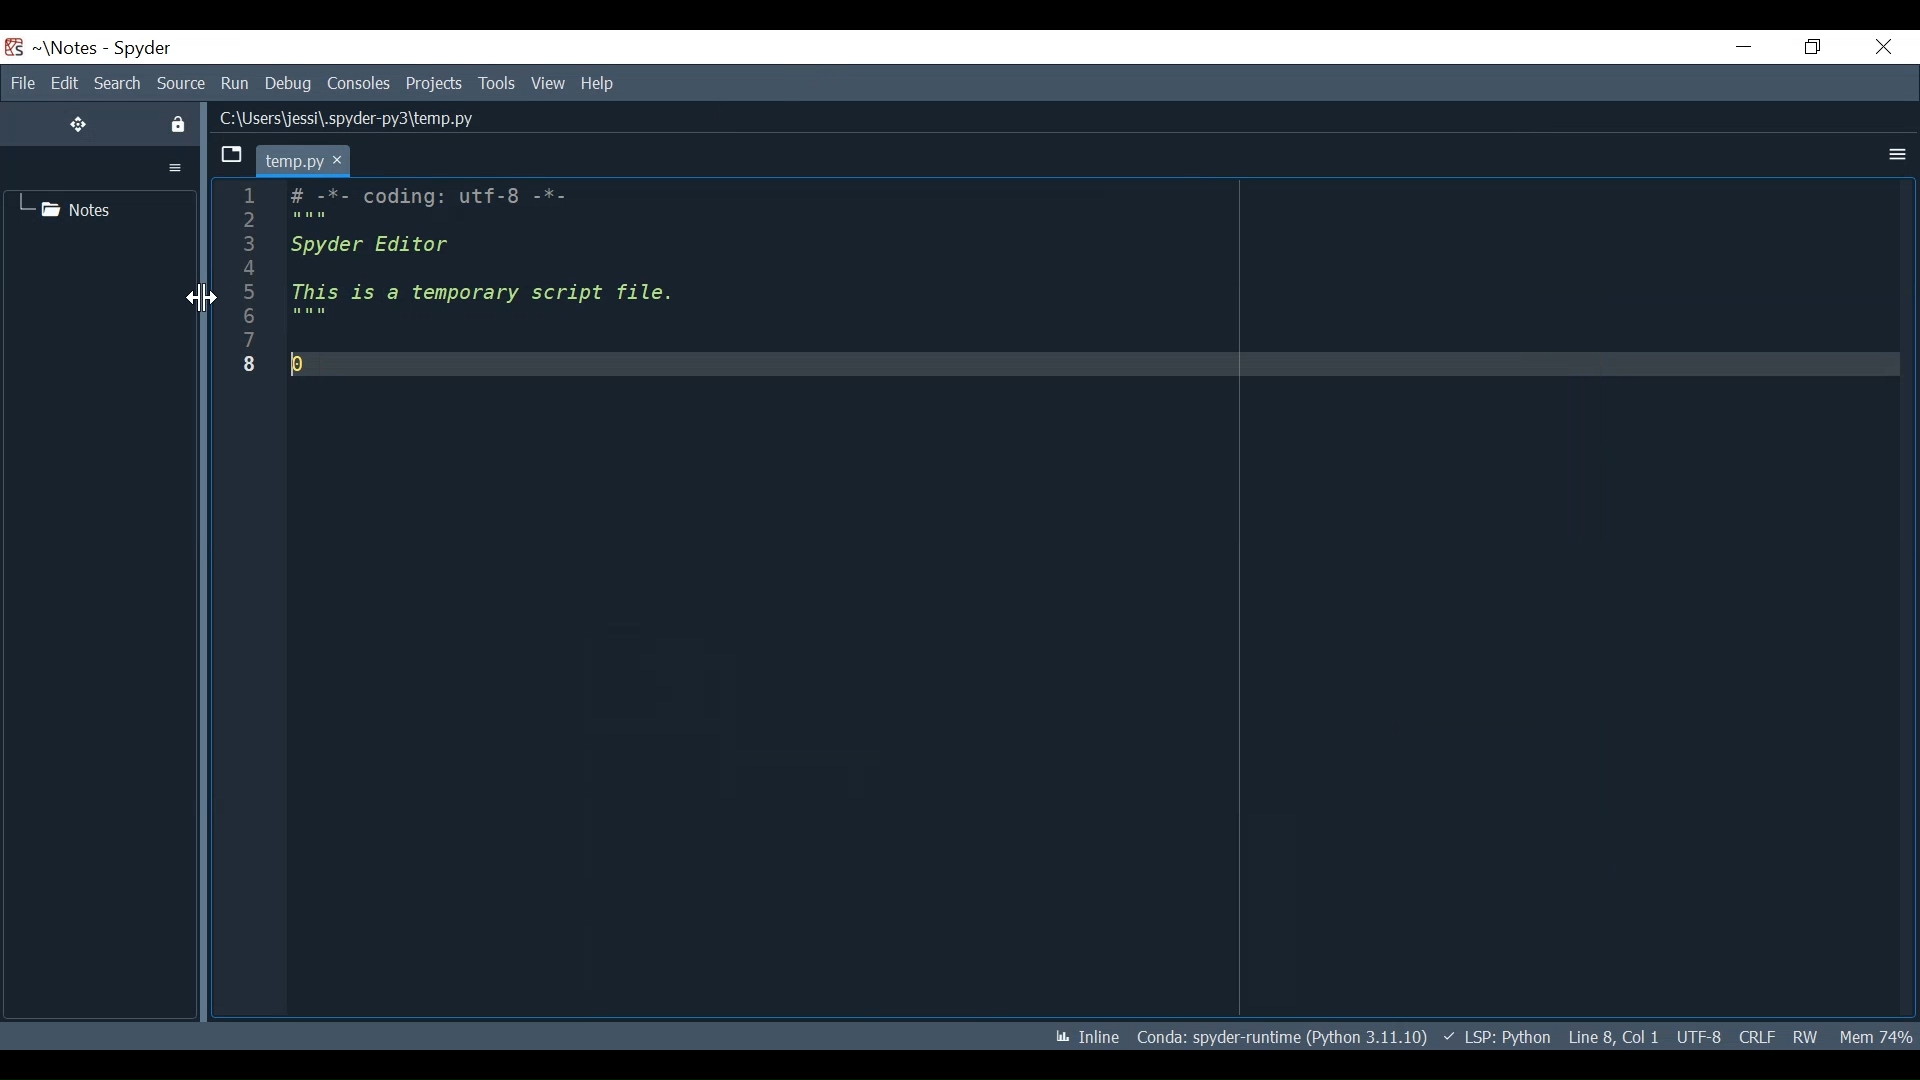  Describe the element at coordinates (359, 84) in the screenshot. I see `Consoles` at that location.